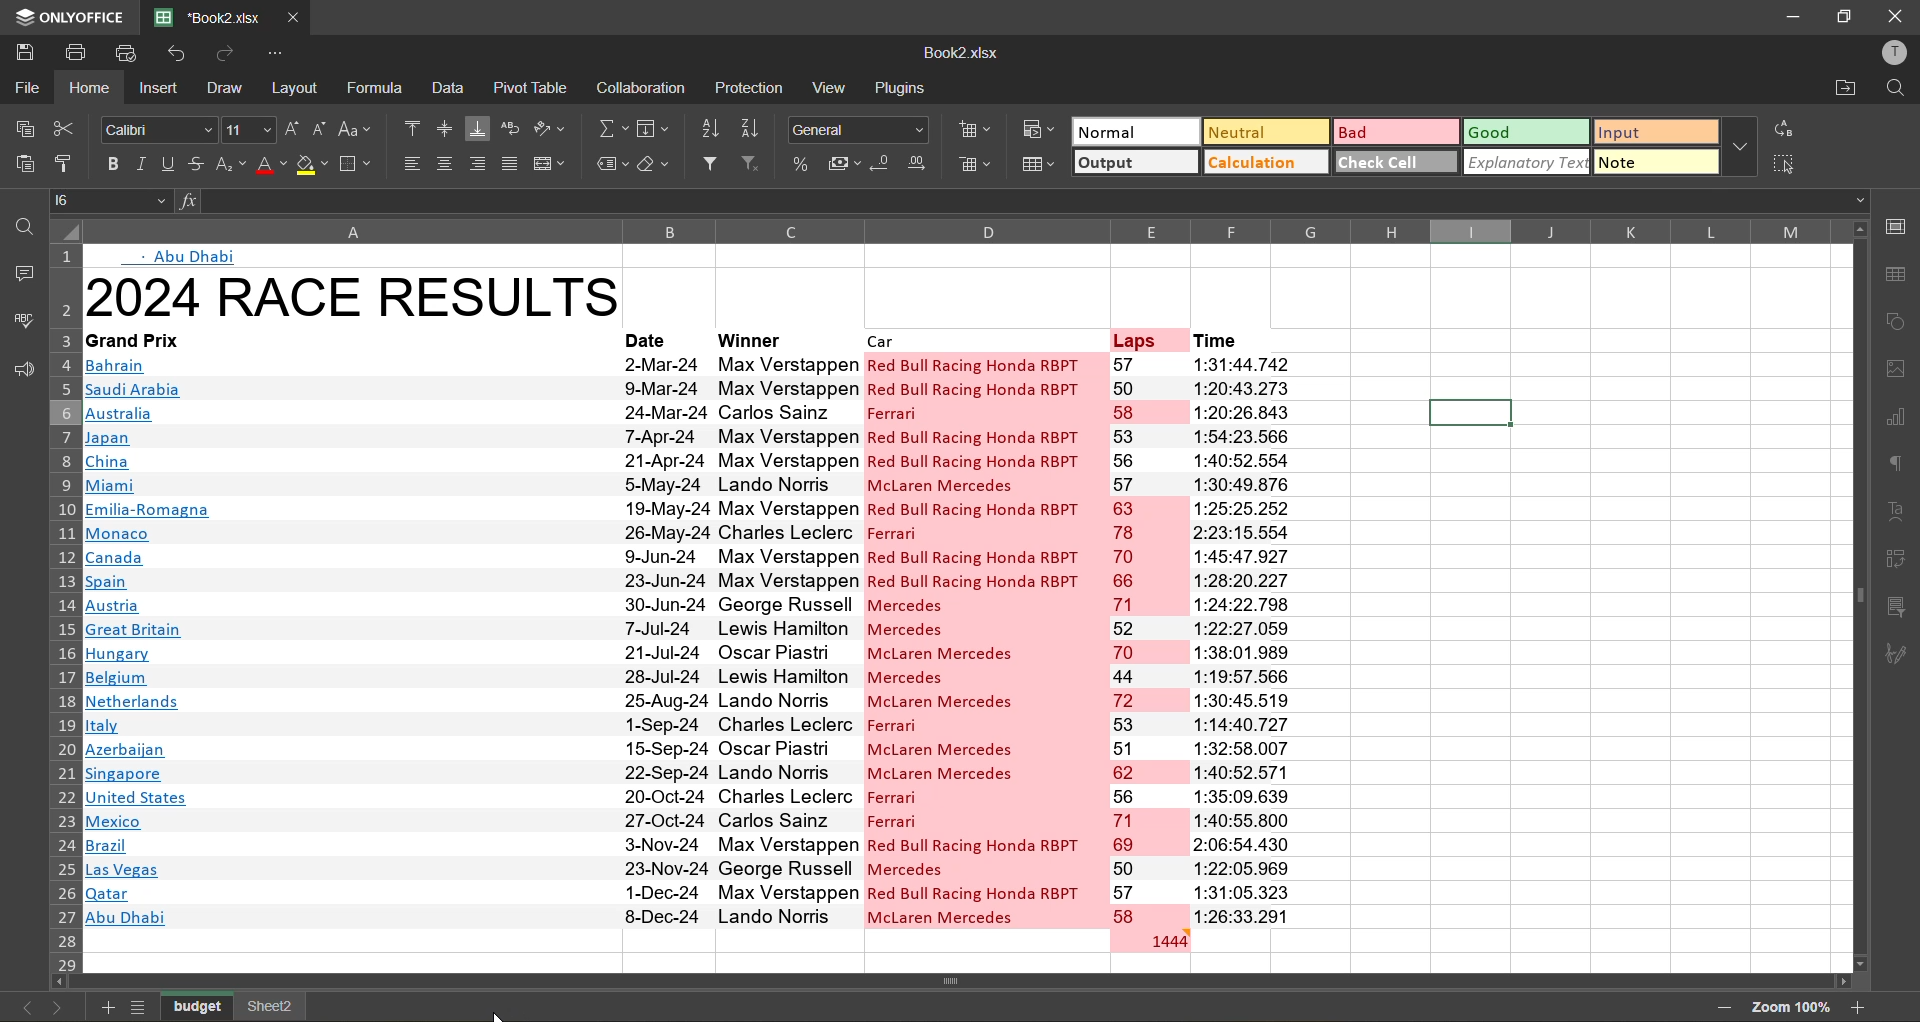 The width and height of the screenshot is (1920, 1022). What do you see at coordinates (1782, 127) in the screenshot?
I see `replace` at bounding box center [1782, 127].